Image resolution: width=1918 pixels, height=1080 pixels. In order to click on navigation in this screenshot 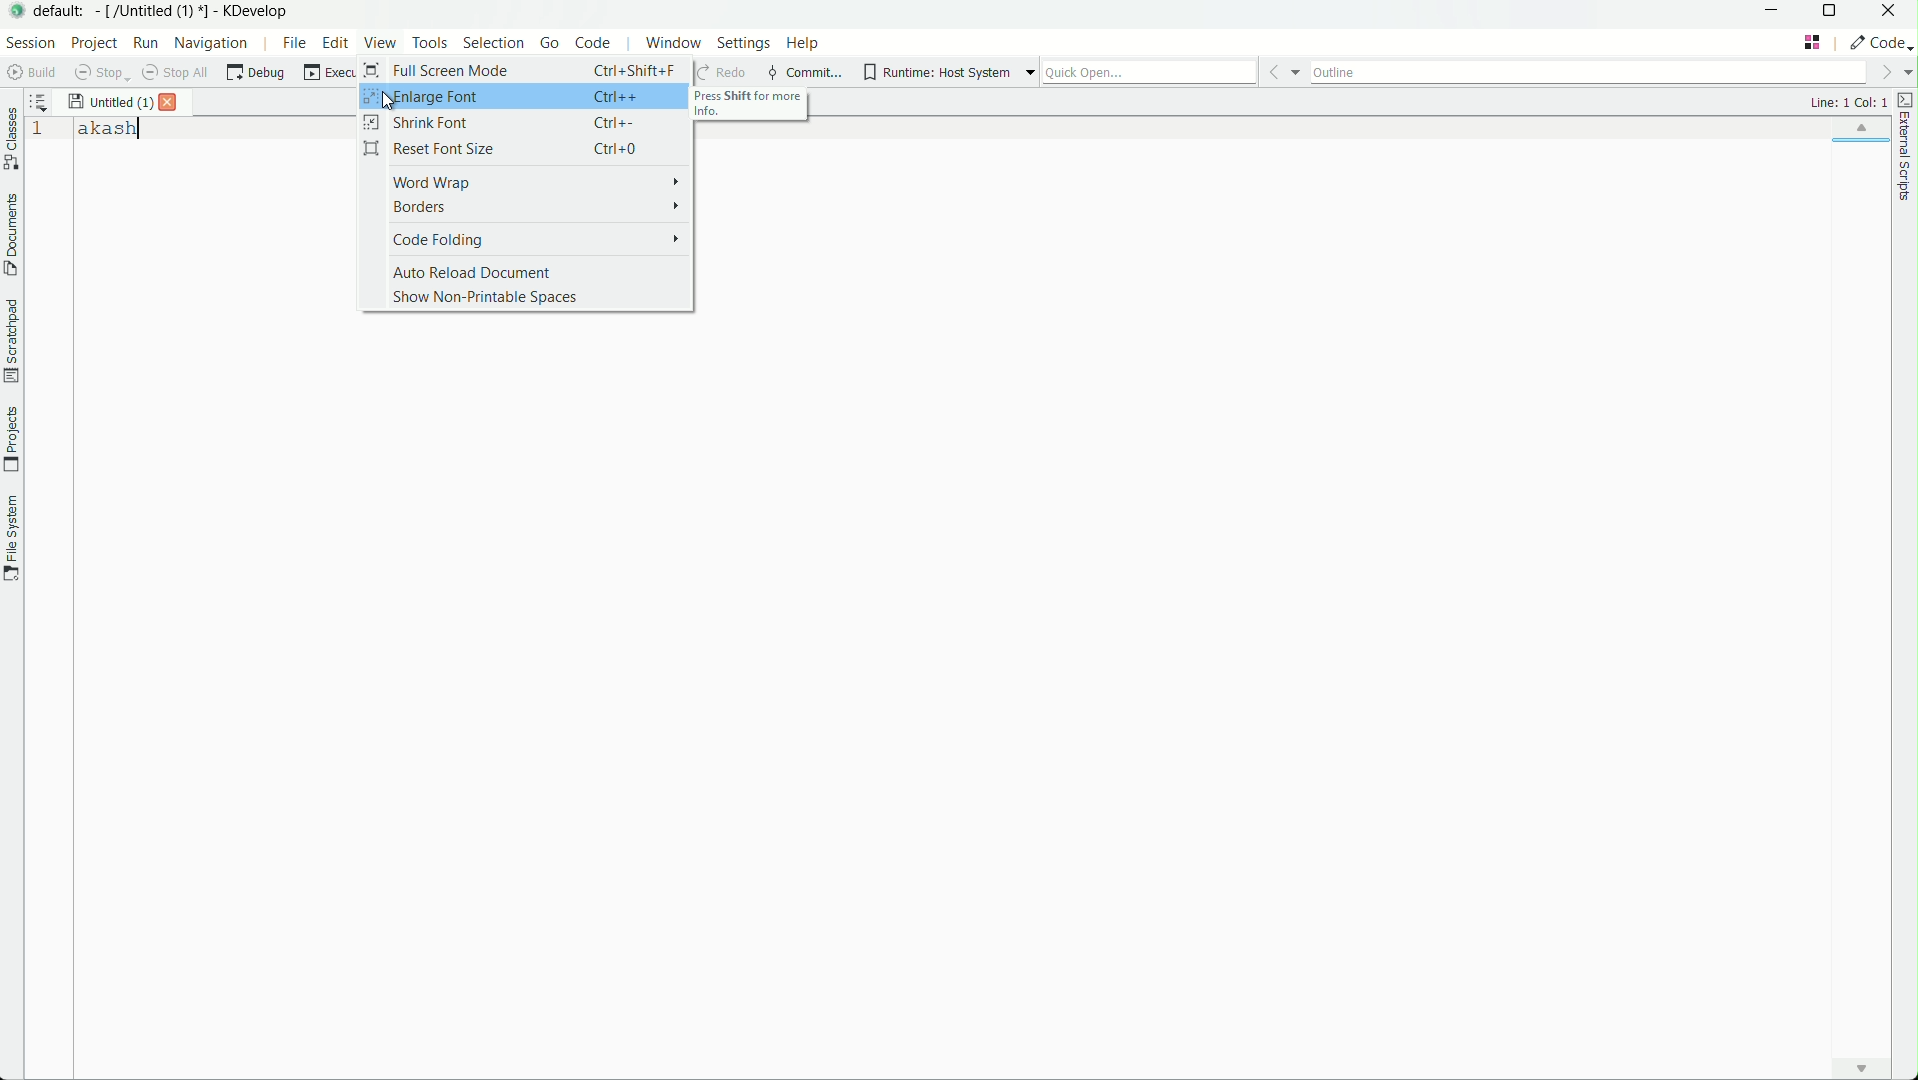, I will do `click(212, 44)`.